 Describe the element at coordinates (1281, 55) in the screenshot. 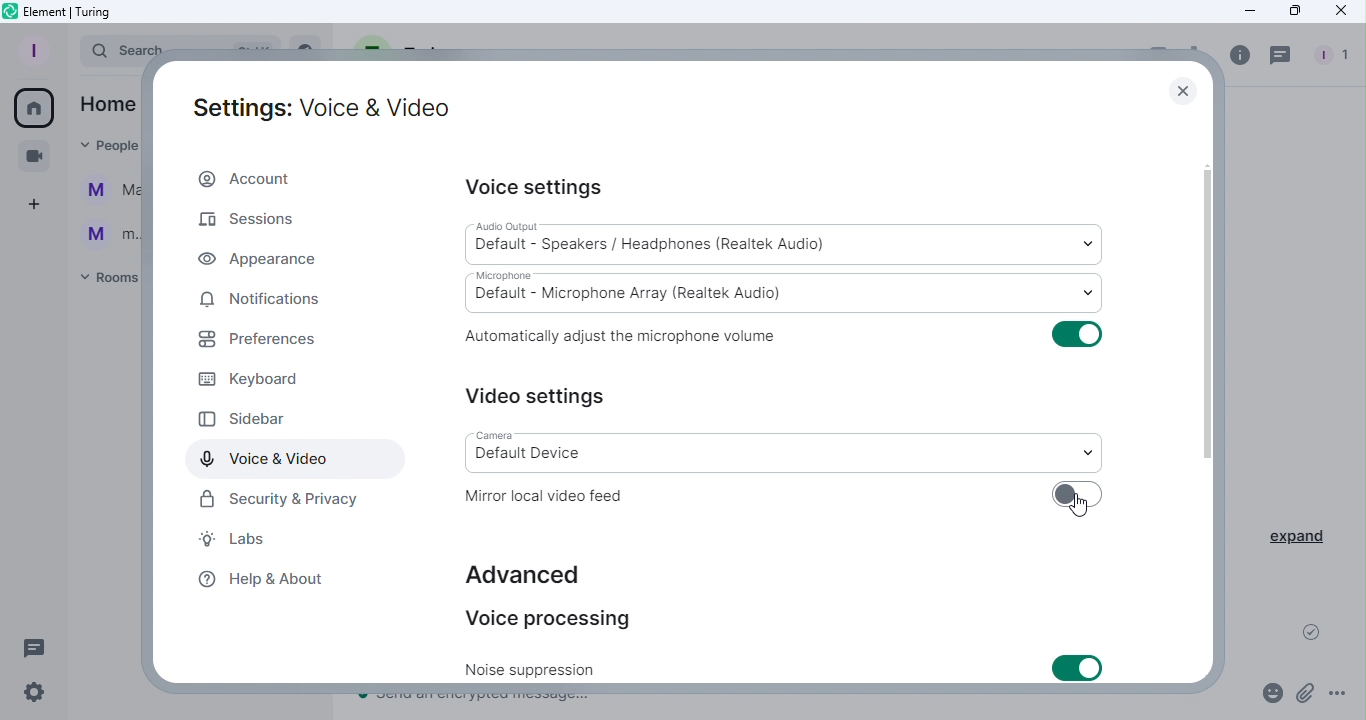

I see `Threads` at that location.